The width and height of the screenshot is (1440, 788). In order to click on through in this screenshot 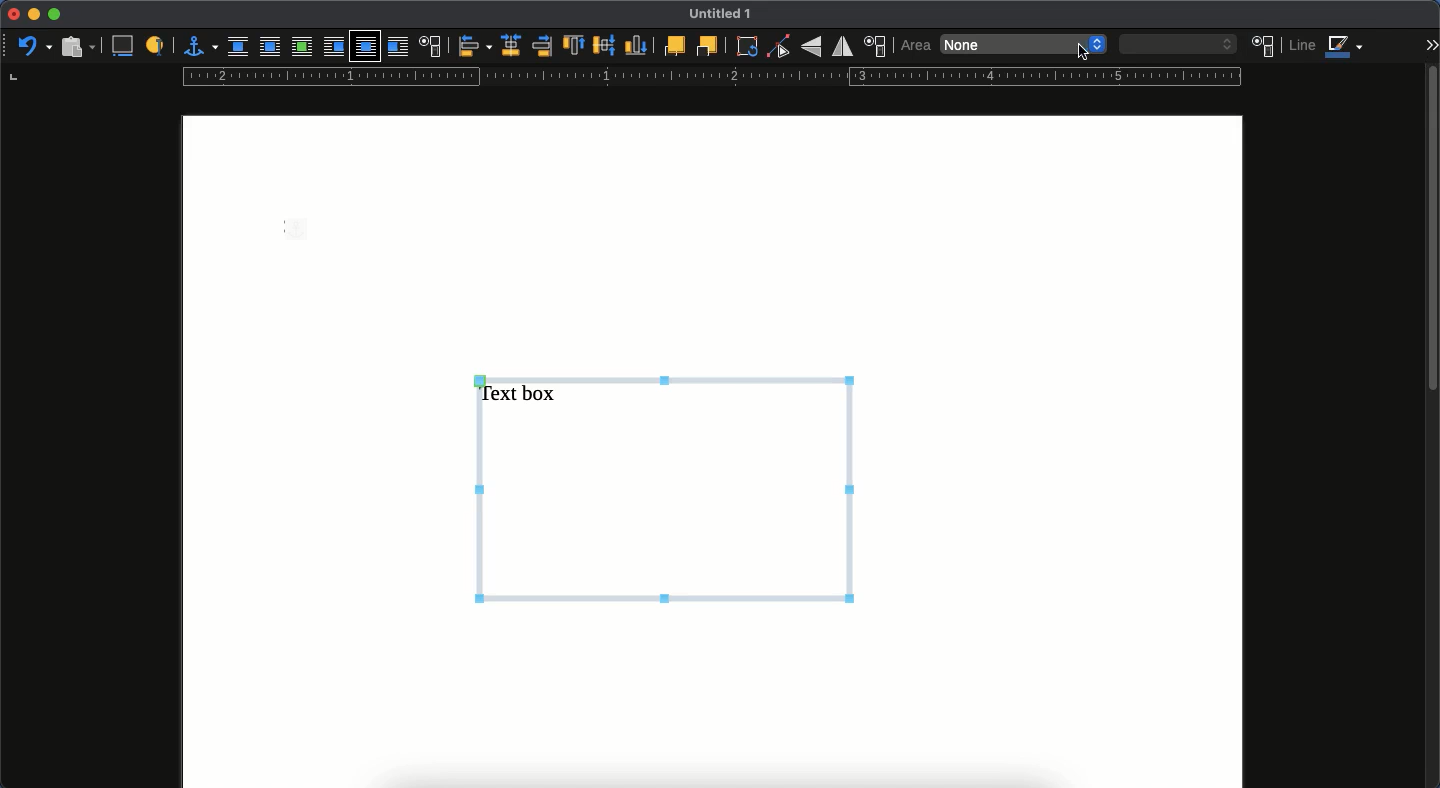, I will do `click(366, 47)`.